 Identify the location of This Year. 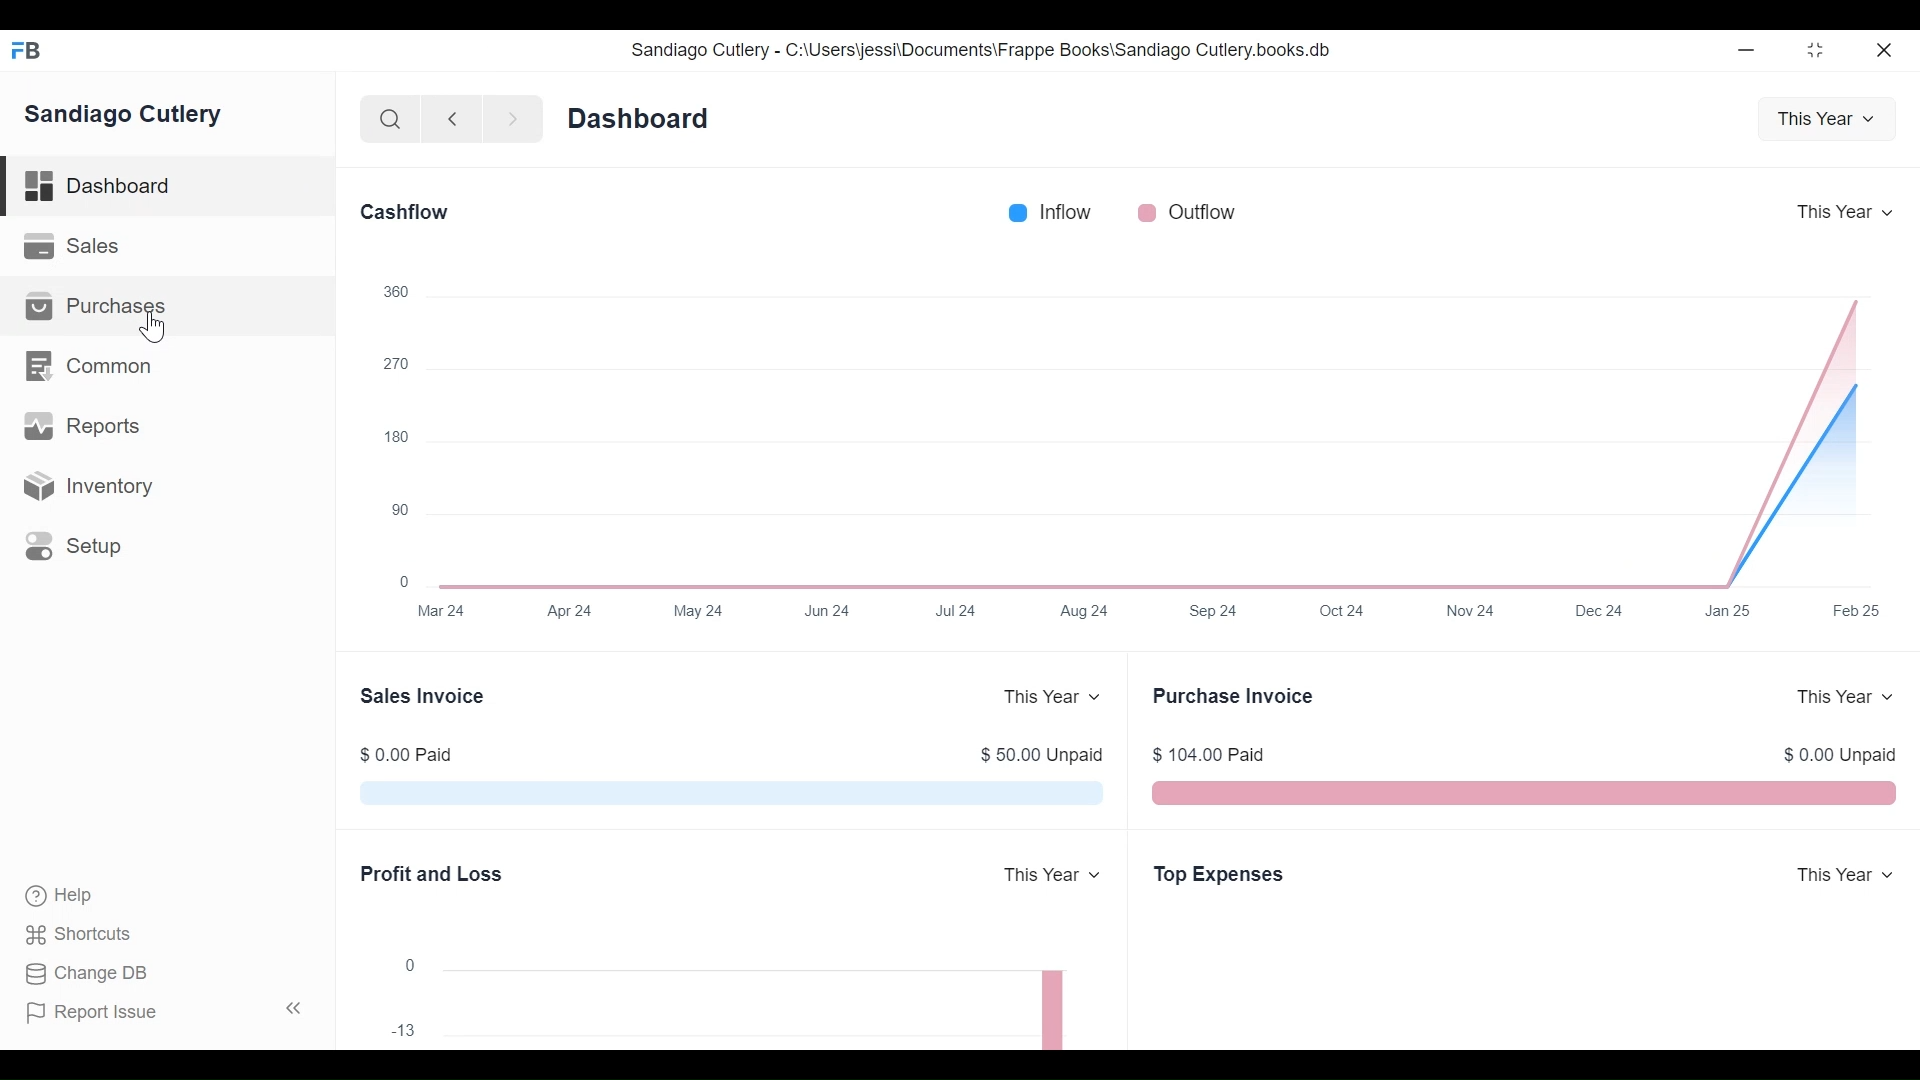
(1053, 877).